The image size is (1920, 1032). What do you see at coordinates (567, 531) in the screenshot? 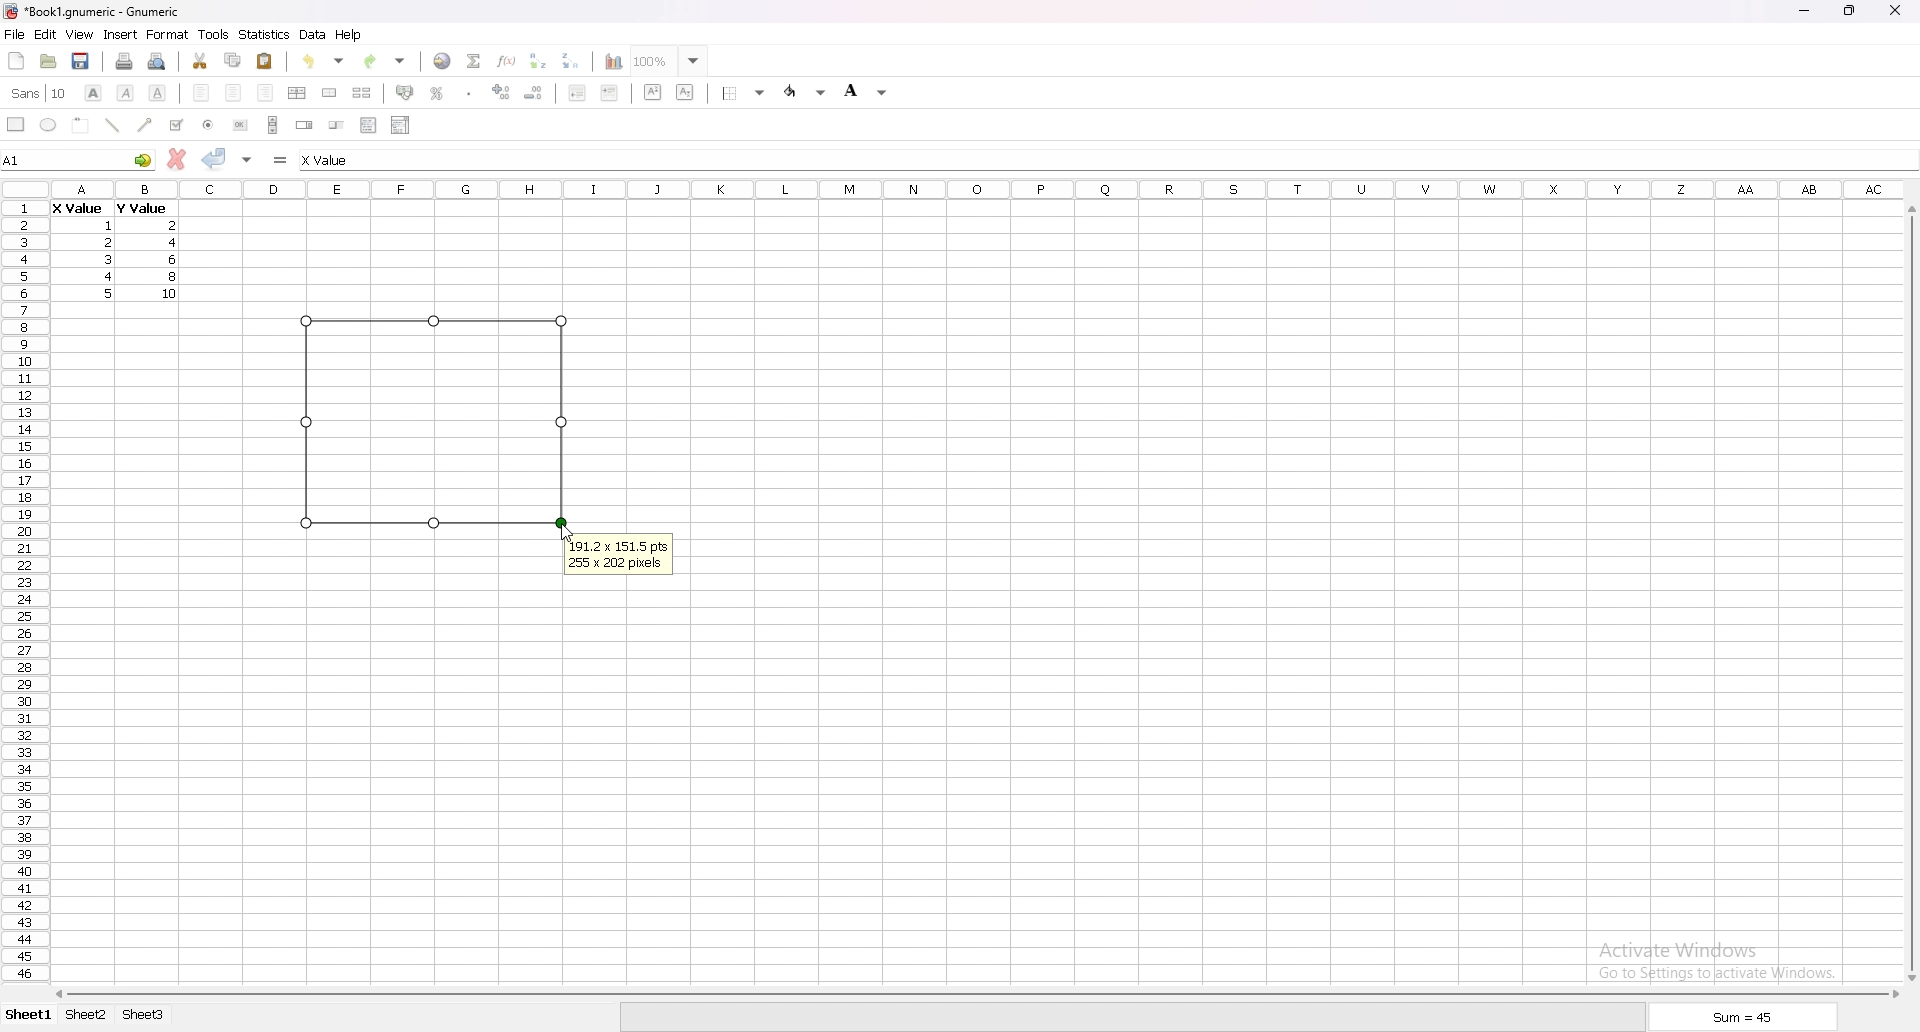
I see `cursor` at bounding box center [567, 531].